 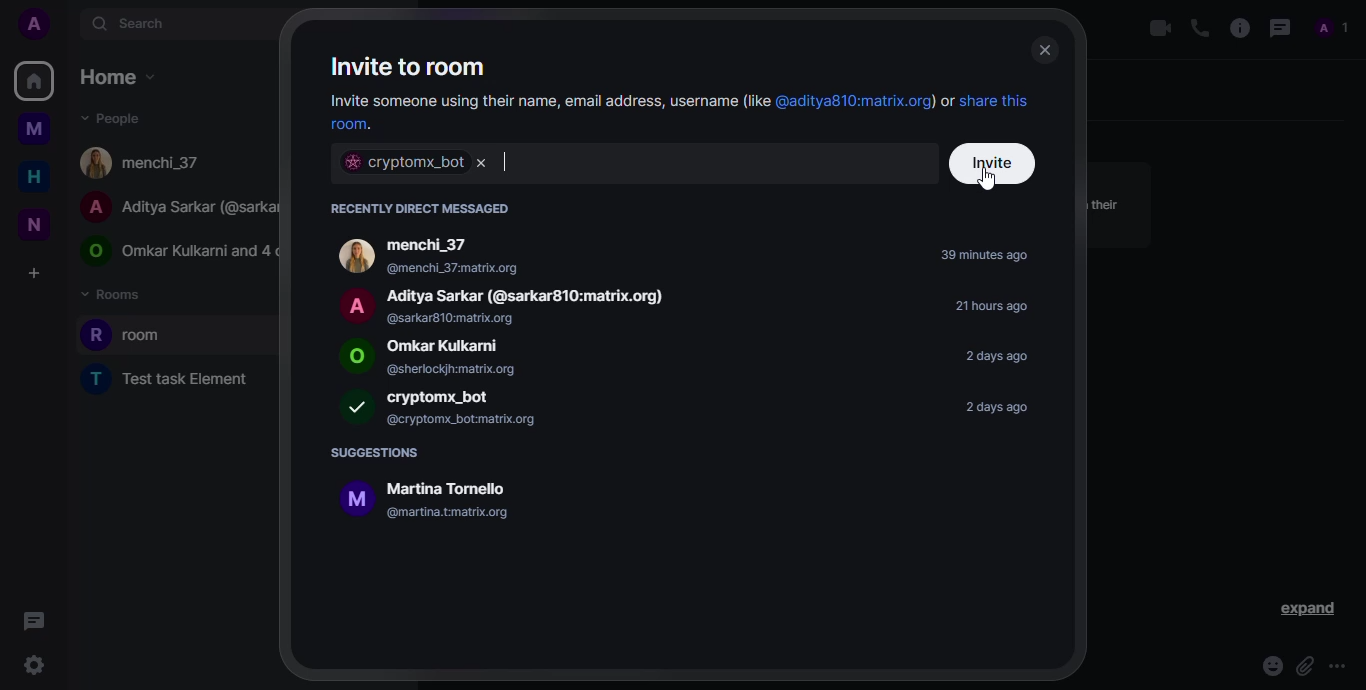 I want to click on bot, so click(x=478, y=396).